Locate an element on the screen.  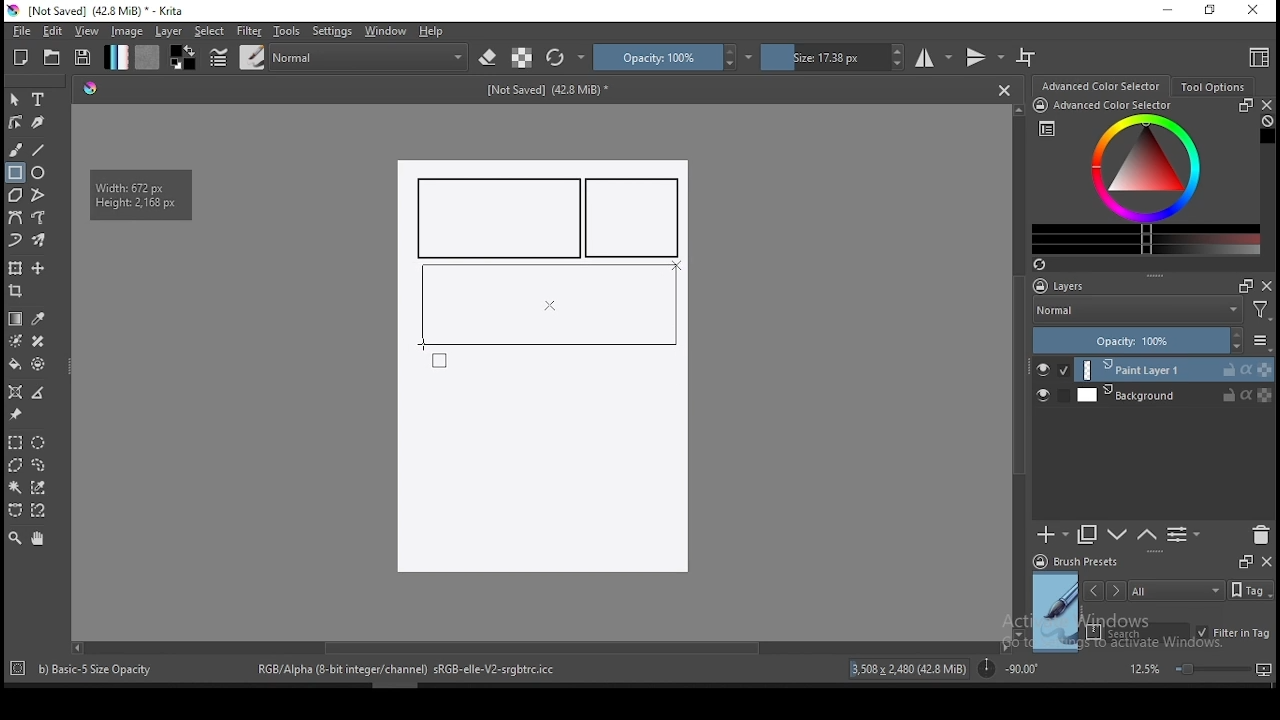
size is located at coordinates (833, 57).